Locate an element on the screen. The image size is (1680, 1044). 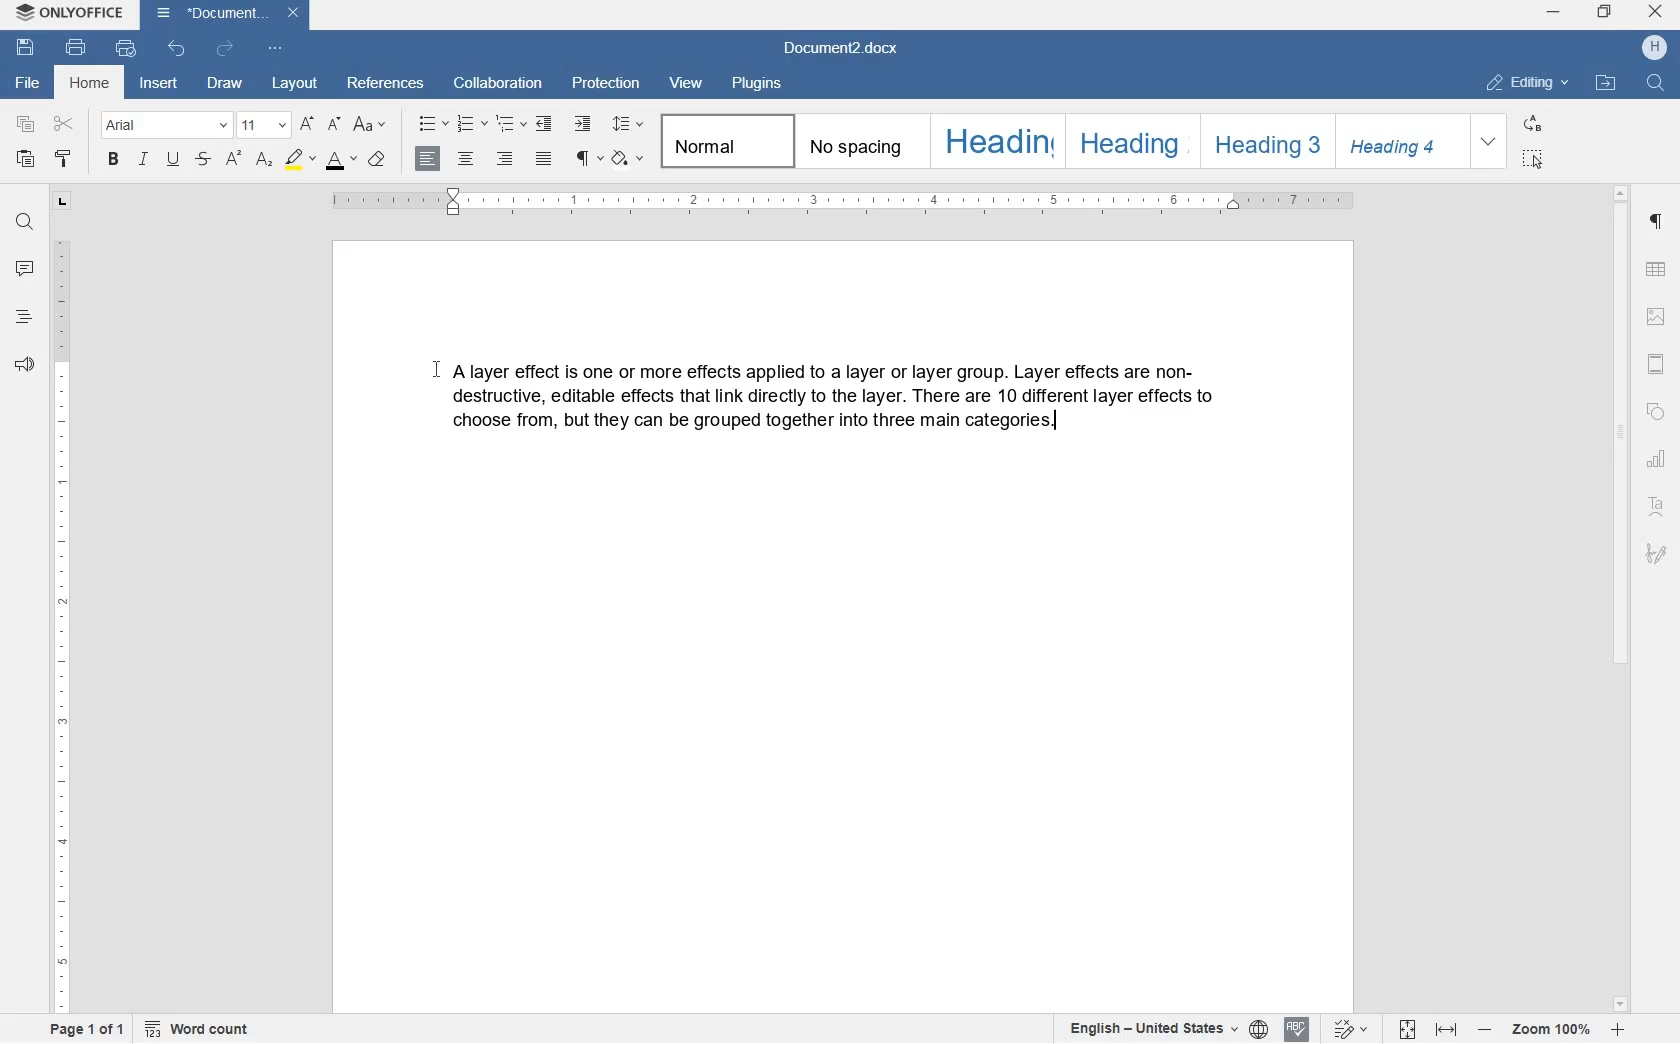
minimize is located at coordinates (1553, 13).